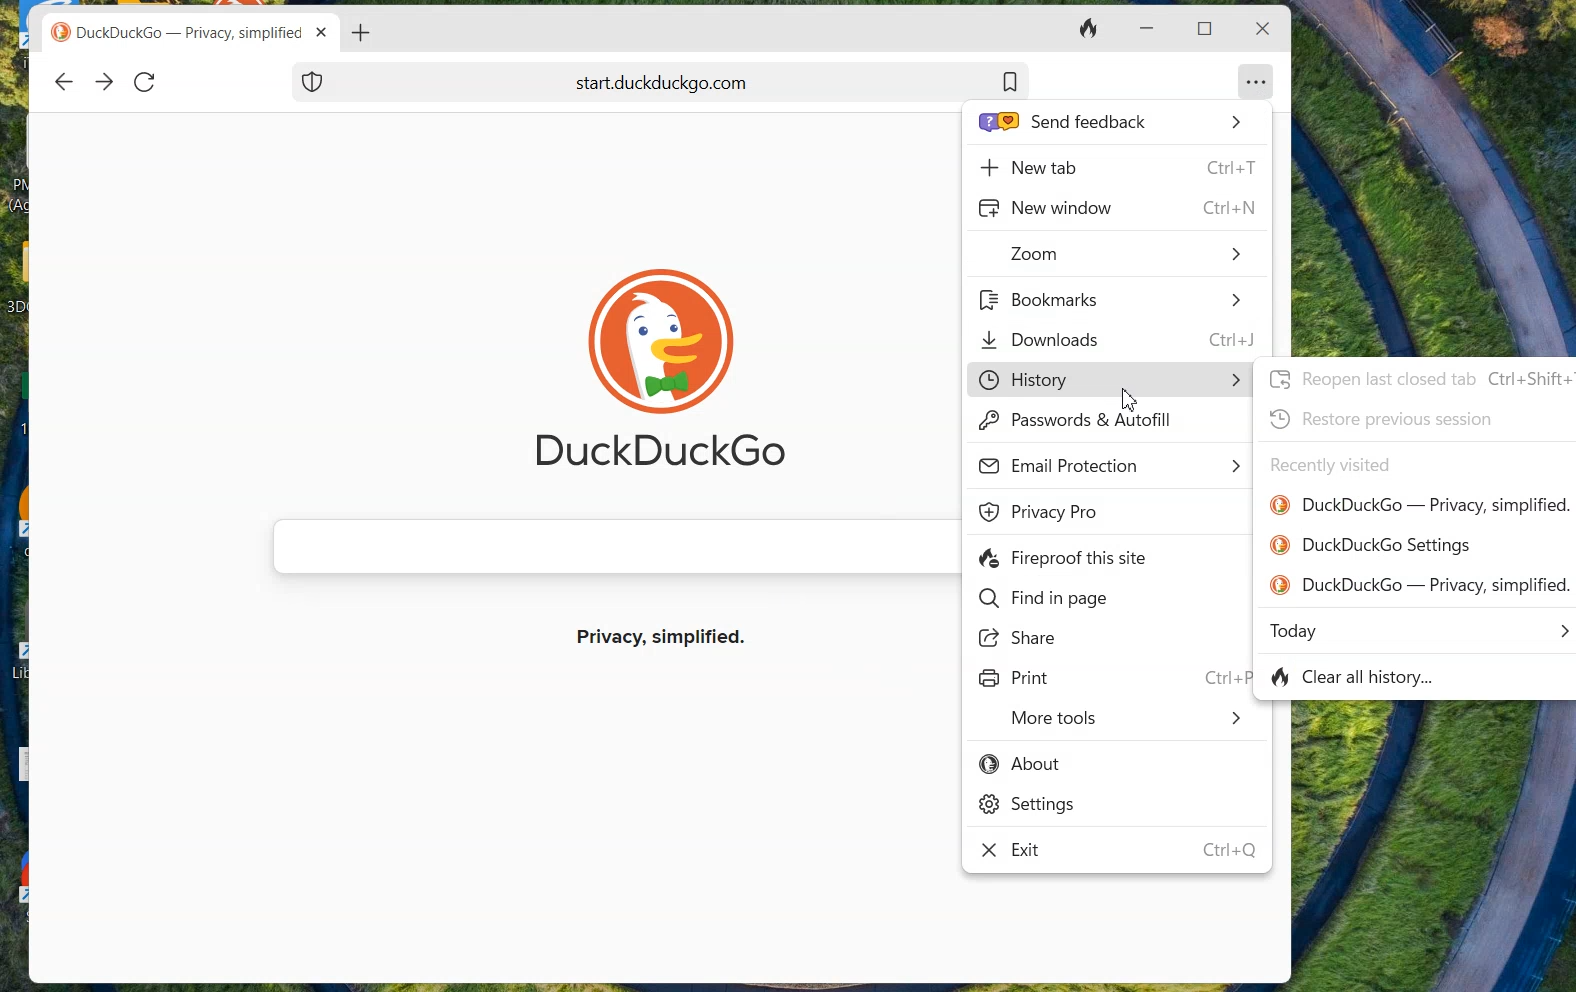  Describe the element at coordinates (1109, 123) in the screenshot. I see `Send feedback` at that location.